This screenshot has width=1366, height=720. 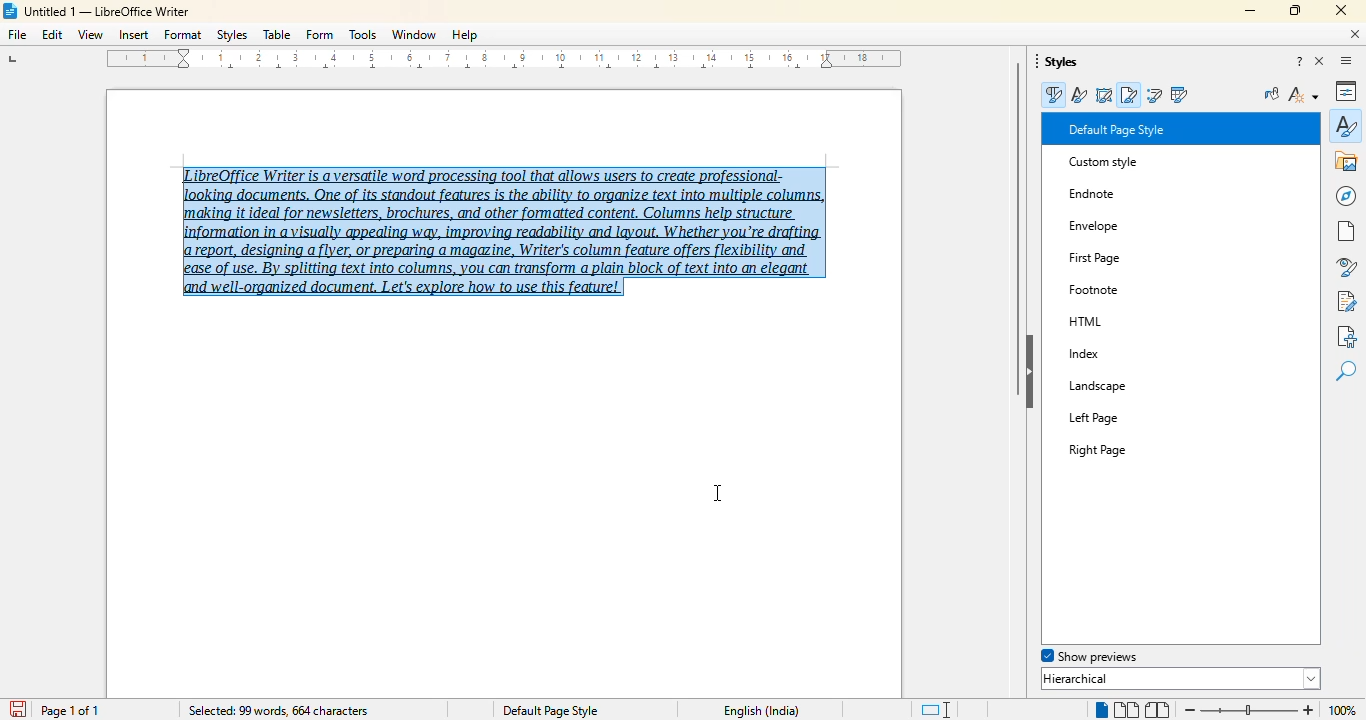 I want to click on tools, so click(x=363, y=35).